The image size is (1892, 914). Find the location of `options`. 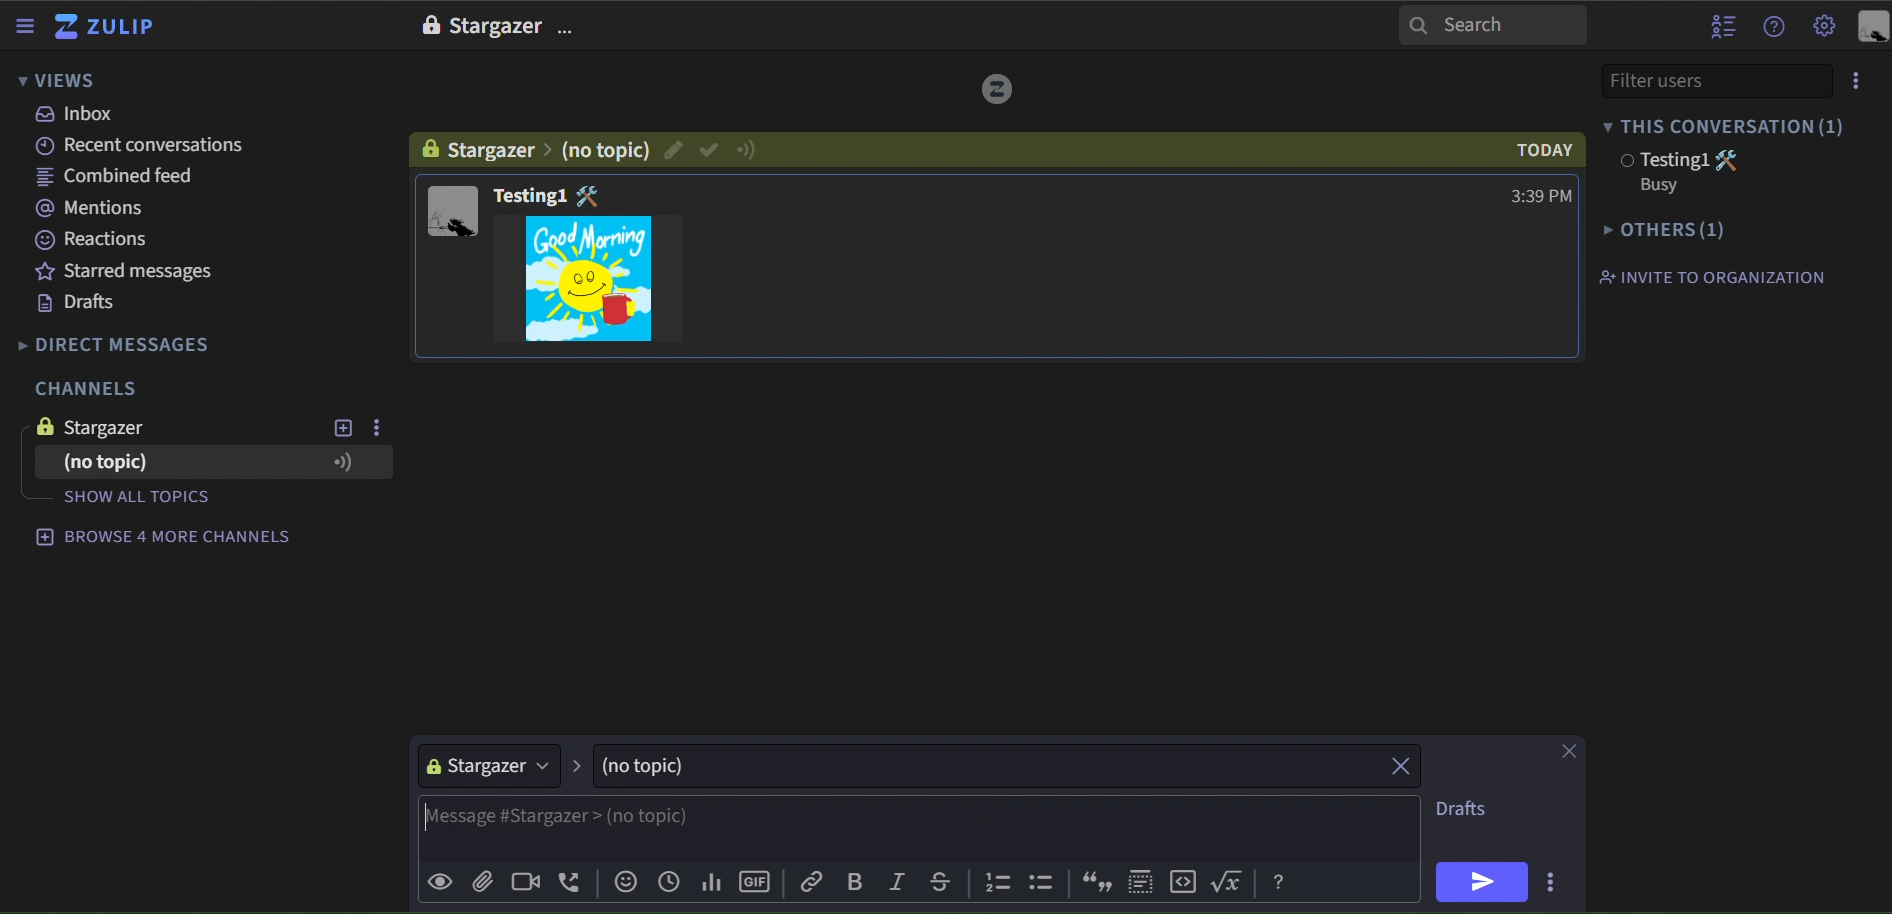

options is located at coordinates (1857, 81).